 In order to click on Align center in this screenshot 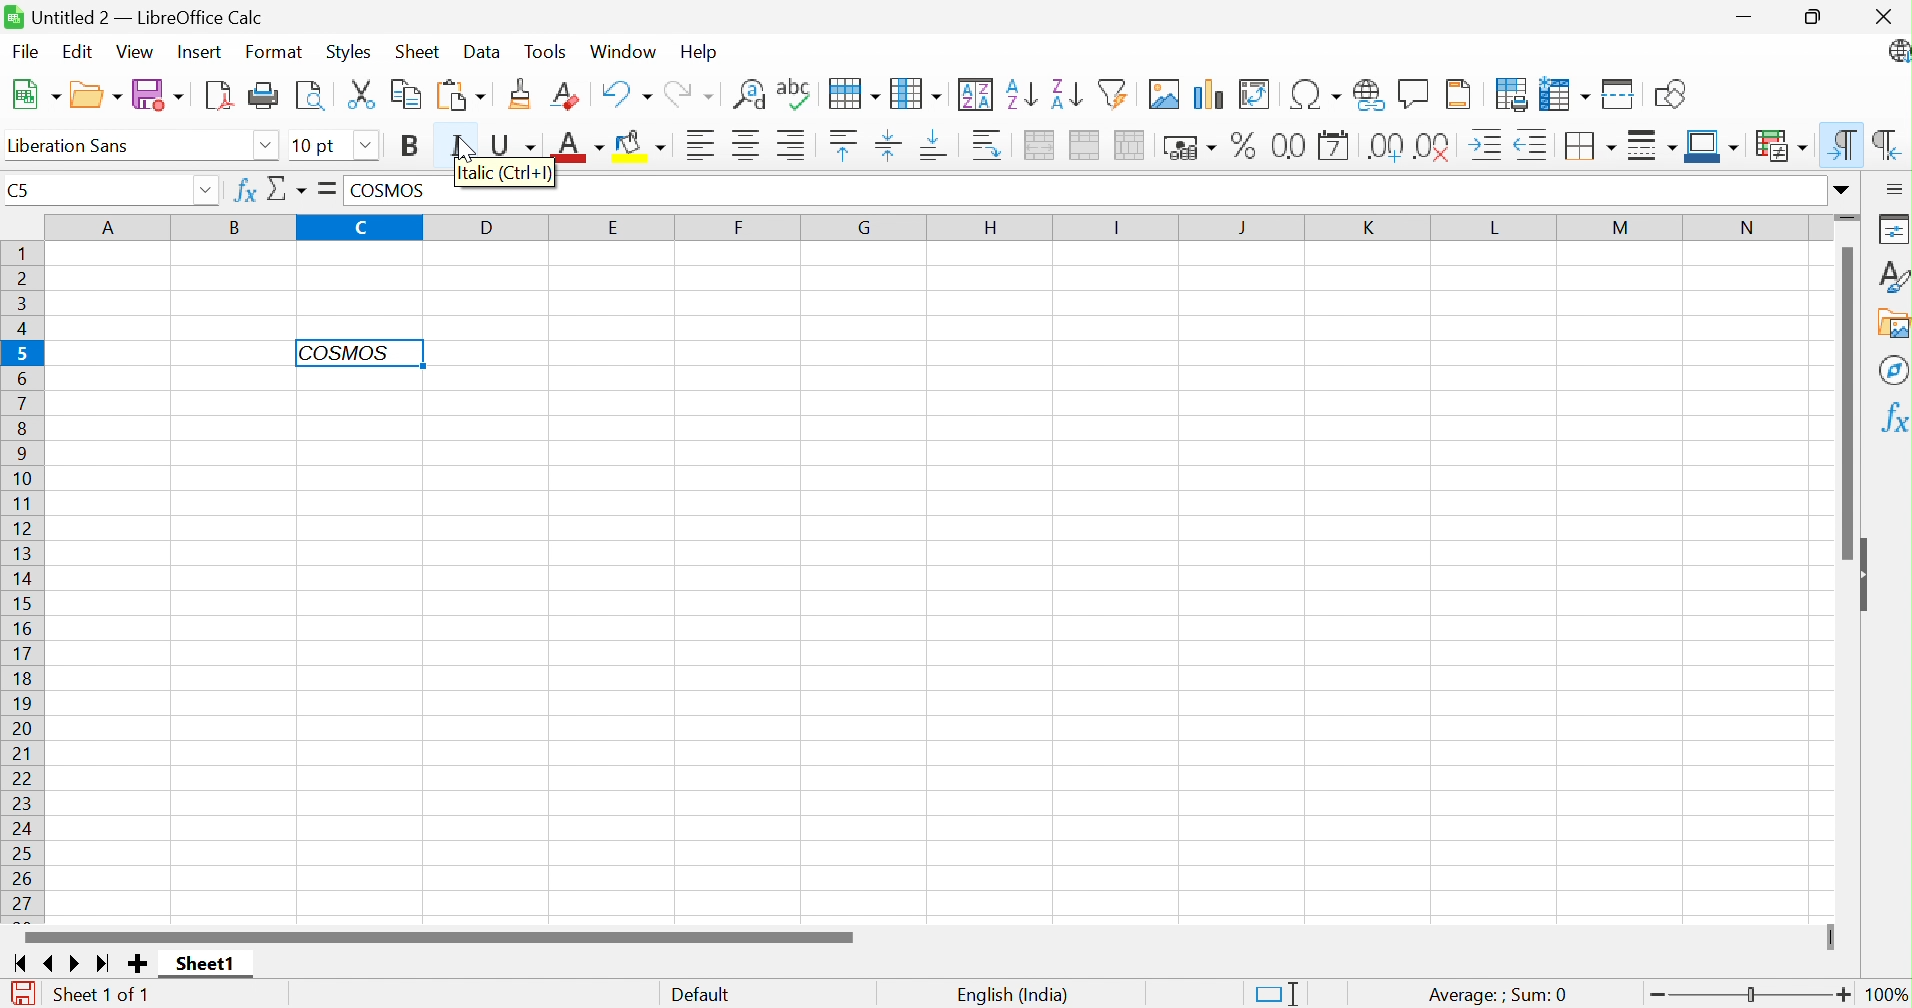, I will do `click(747, 145)`.